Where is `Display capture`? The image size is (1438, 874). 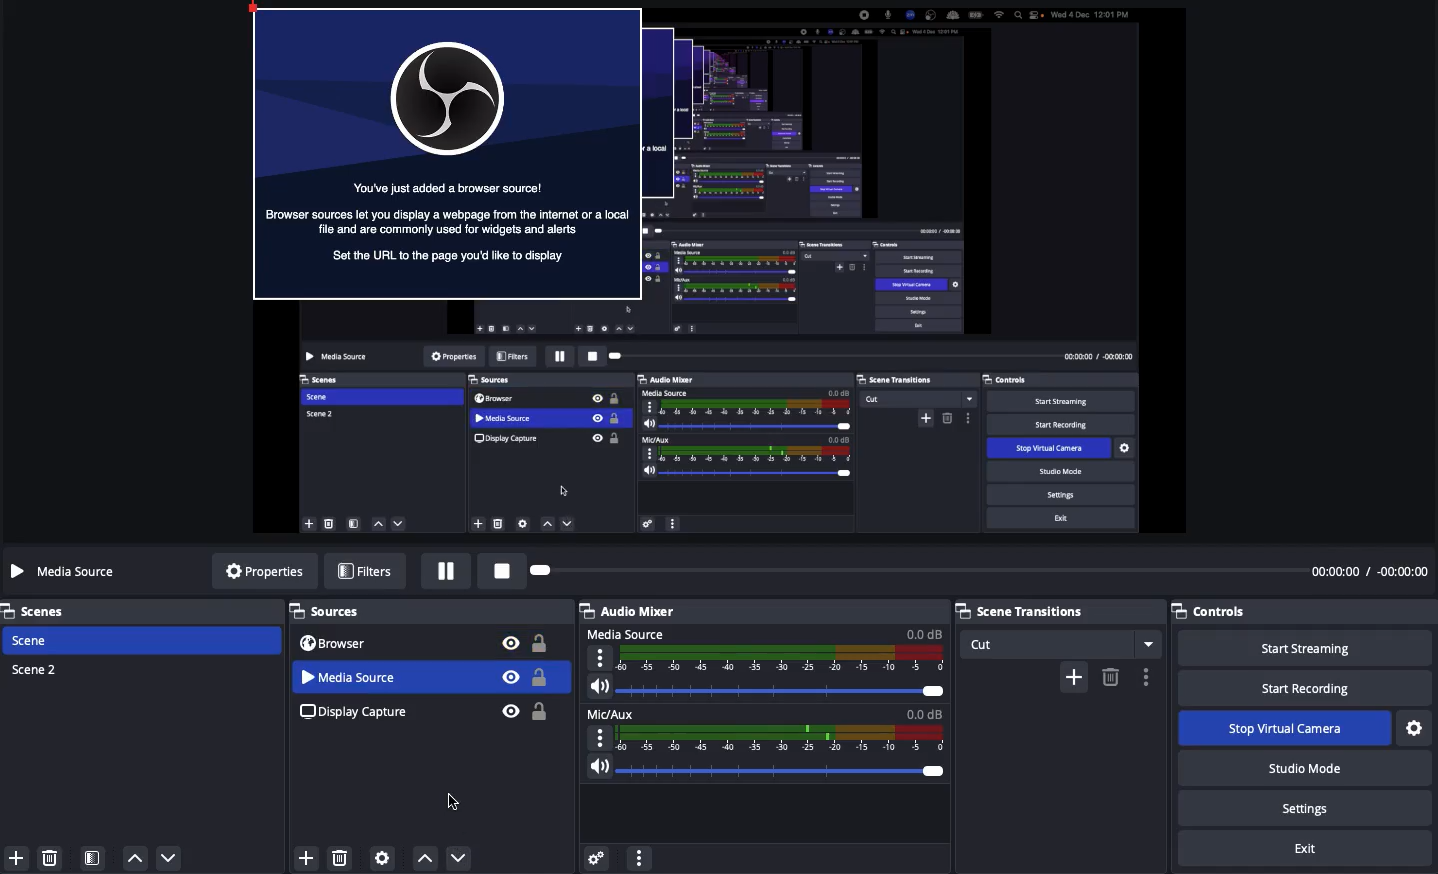 Display capture is located at coordinates (357, 712).